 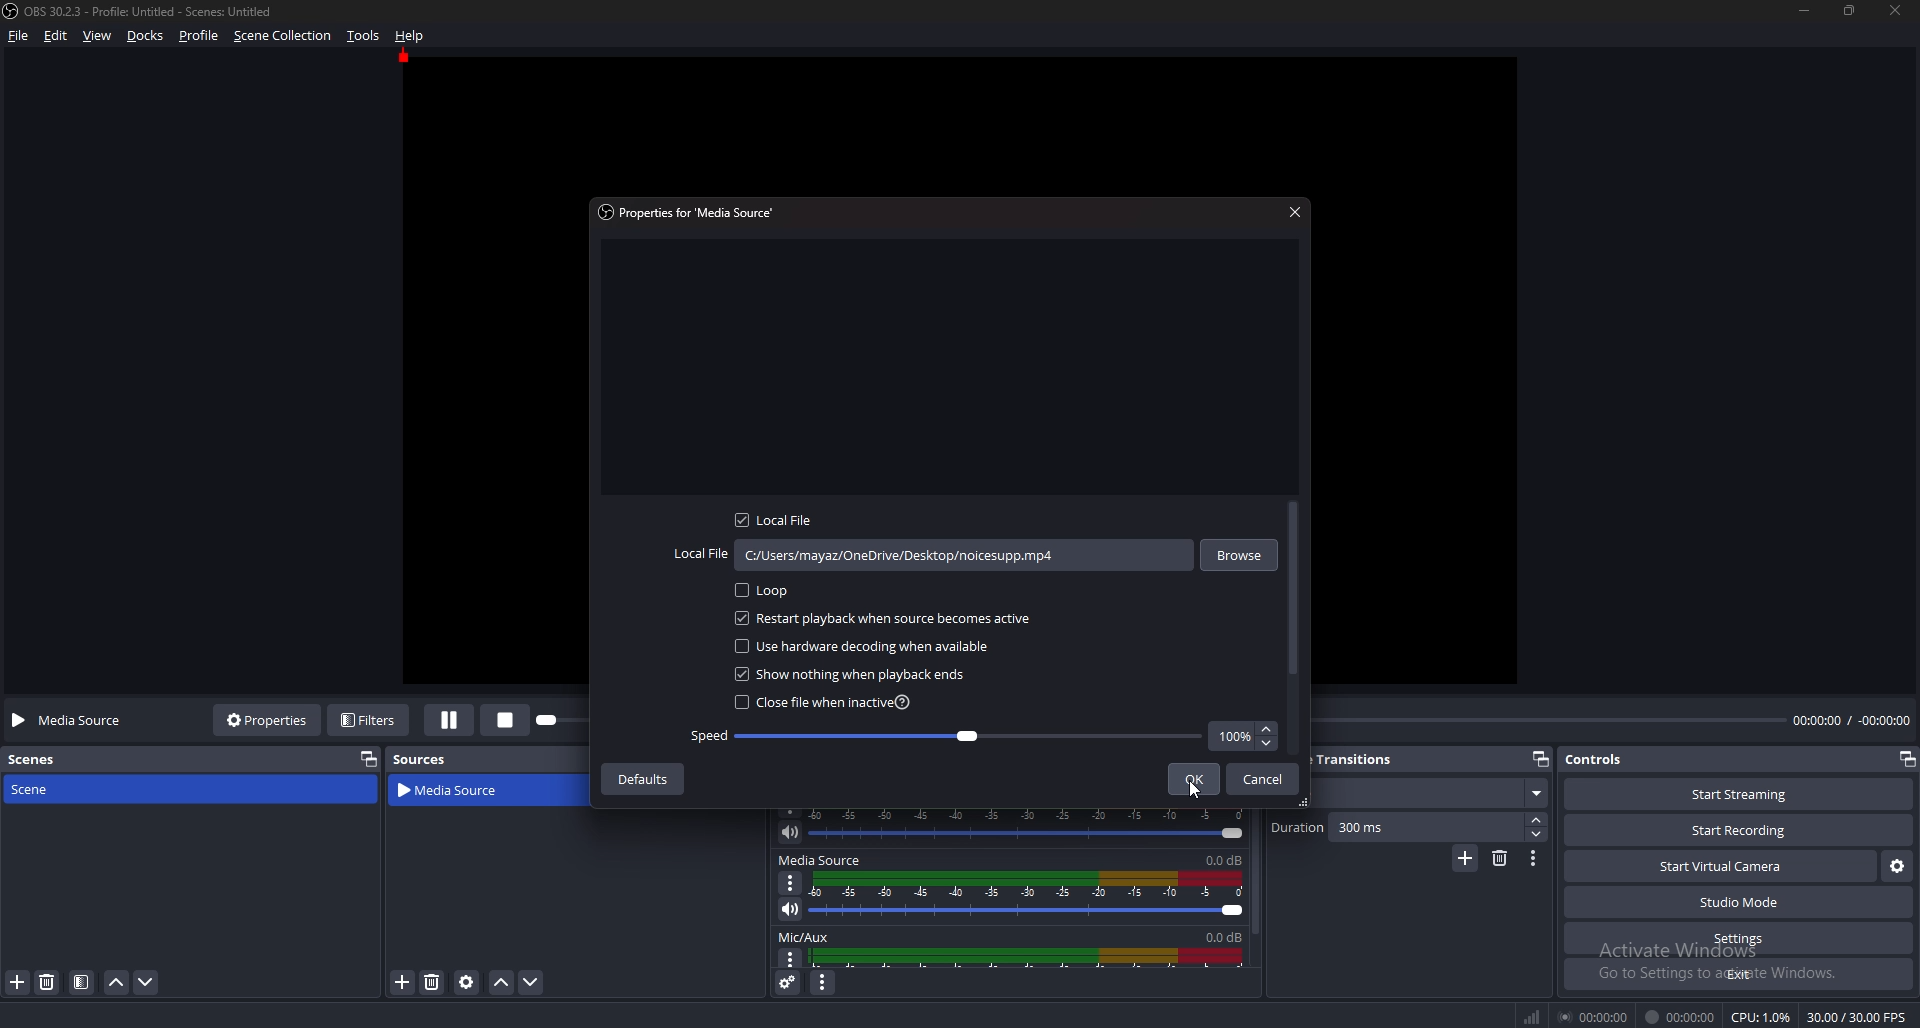 What do you see at coordinates (947, 736) in the screenshot?
I see `Speed` at bounding box center [947, 736].